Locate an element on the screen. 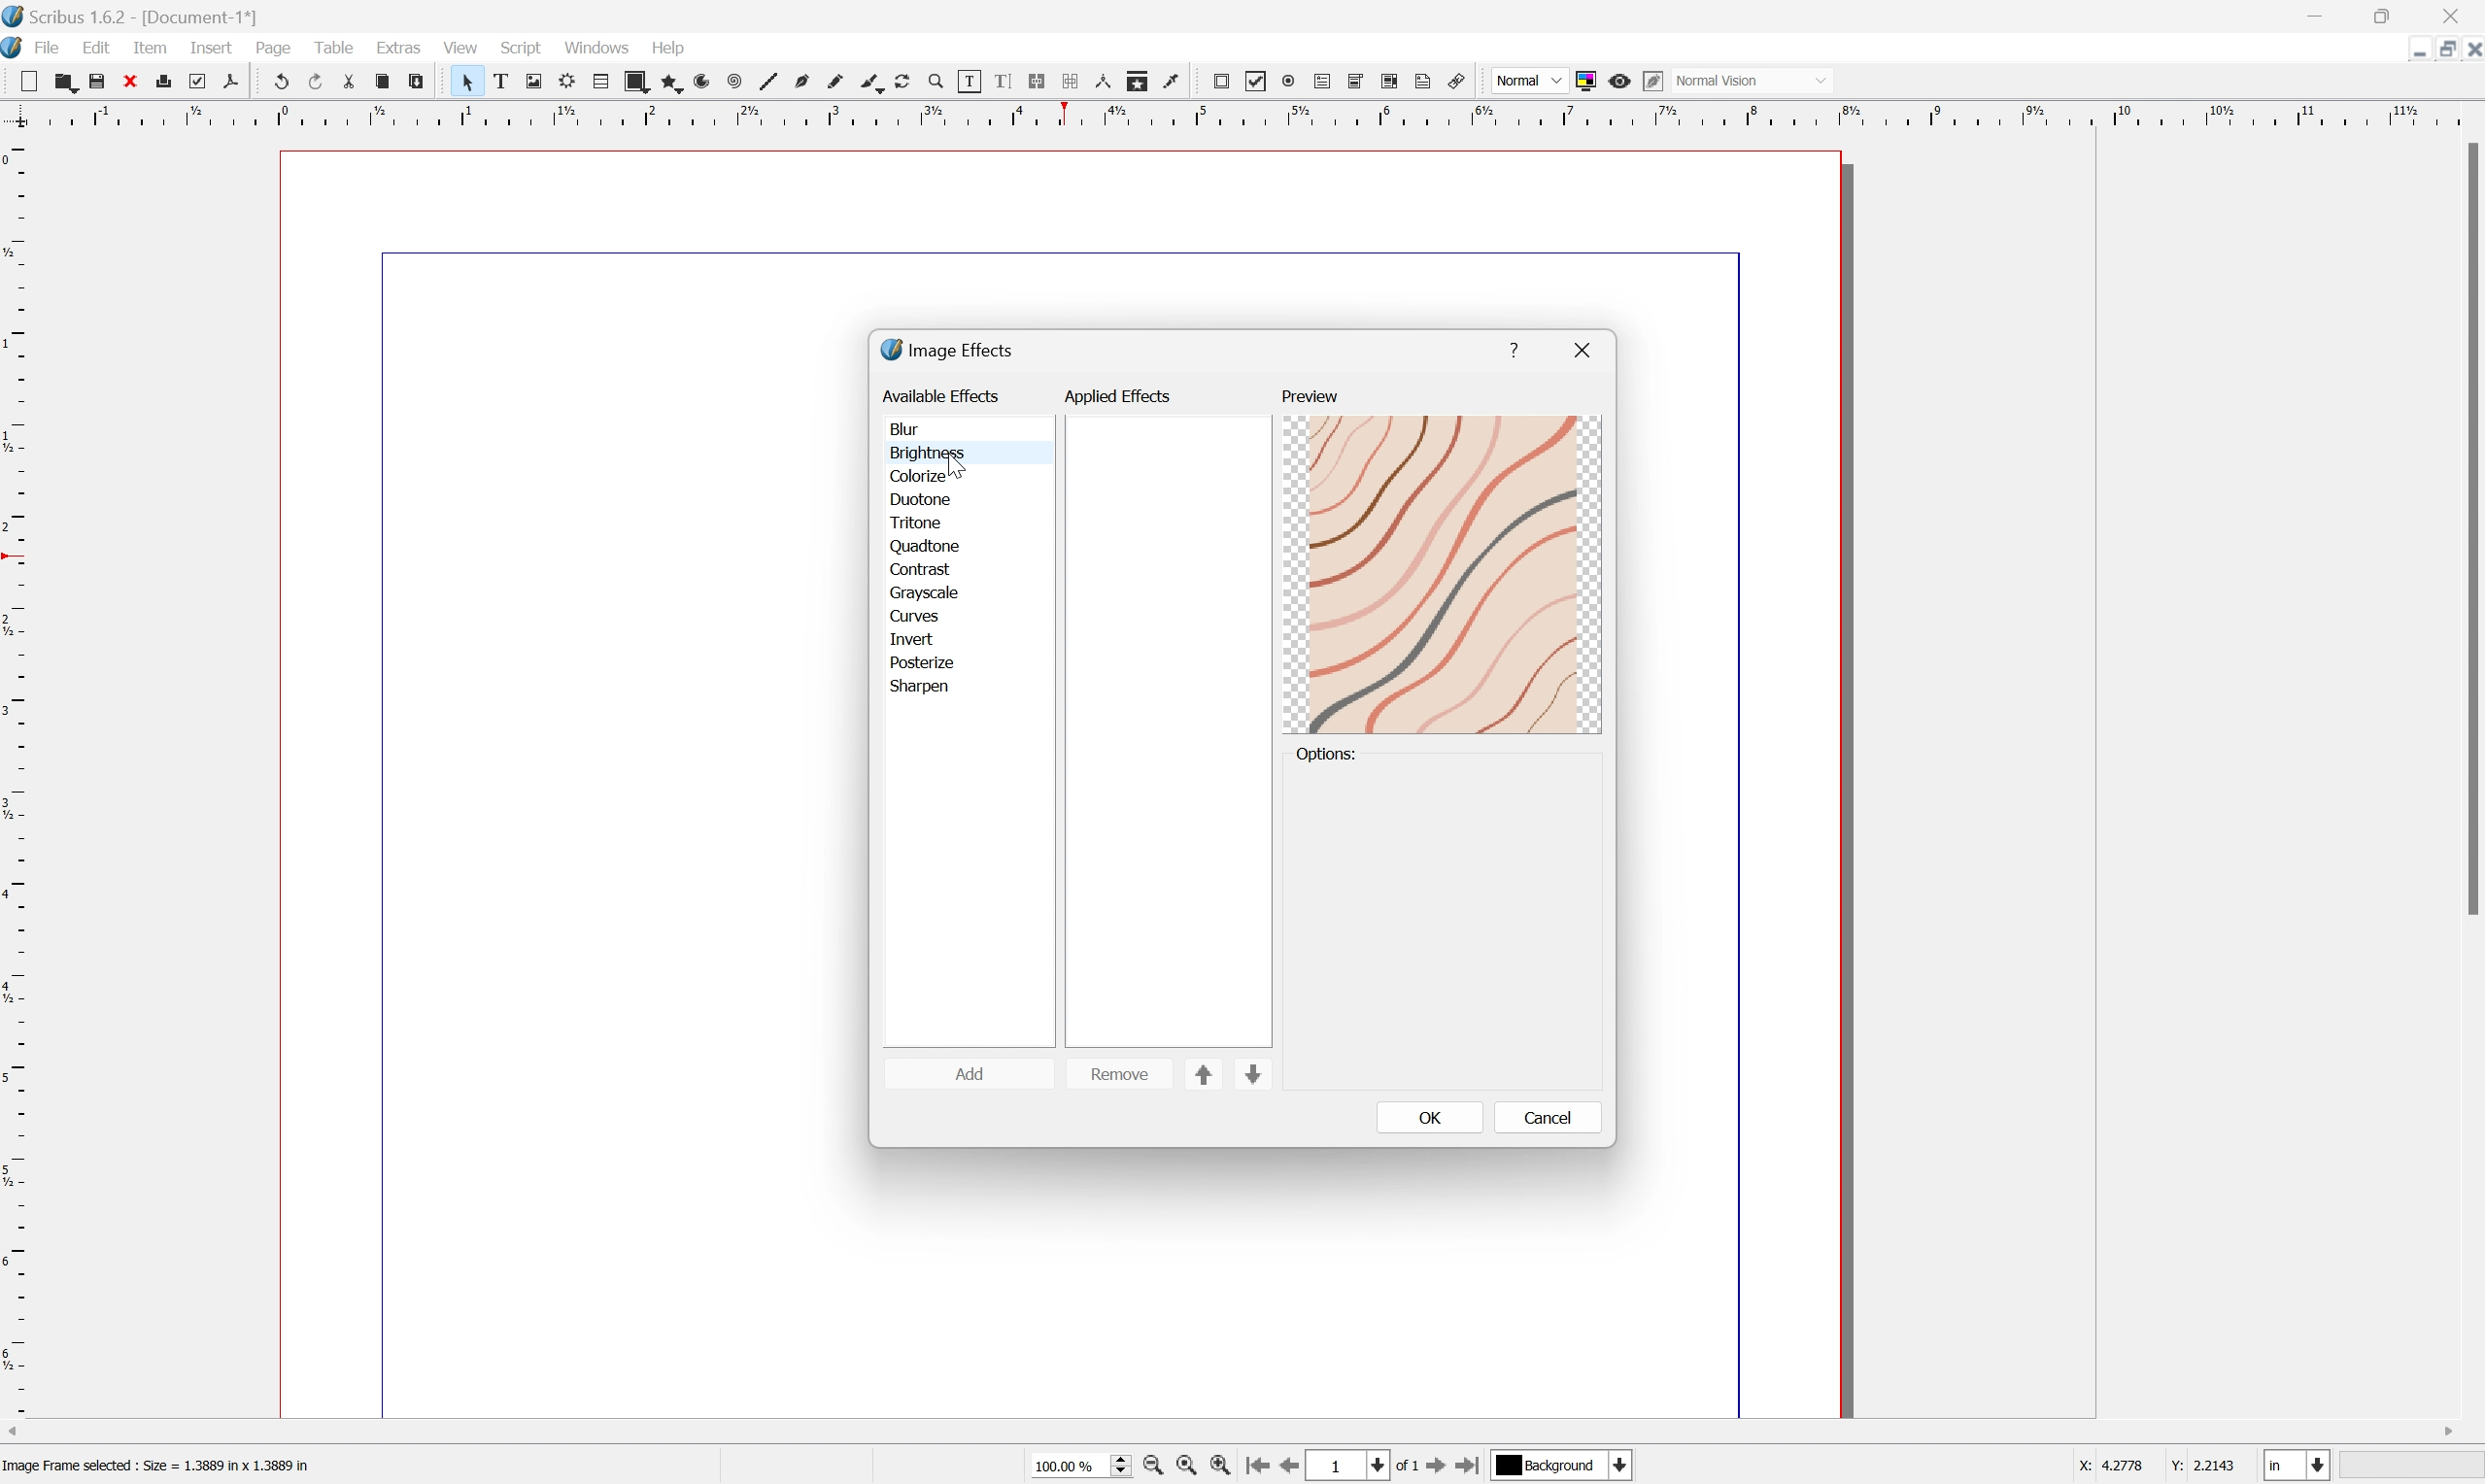 The image size is (2485, 1484). Restore down is located at coordinates (2389, 15).